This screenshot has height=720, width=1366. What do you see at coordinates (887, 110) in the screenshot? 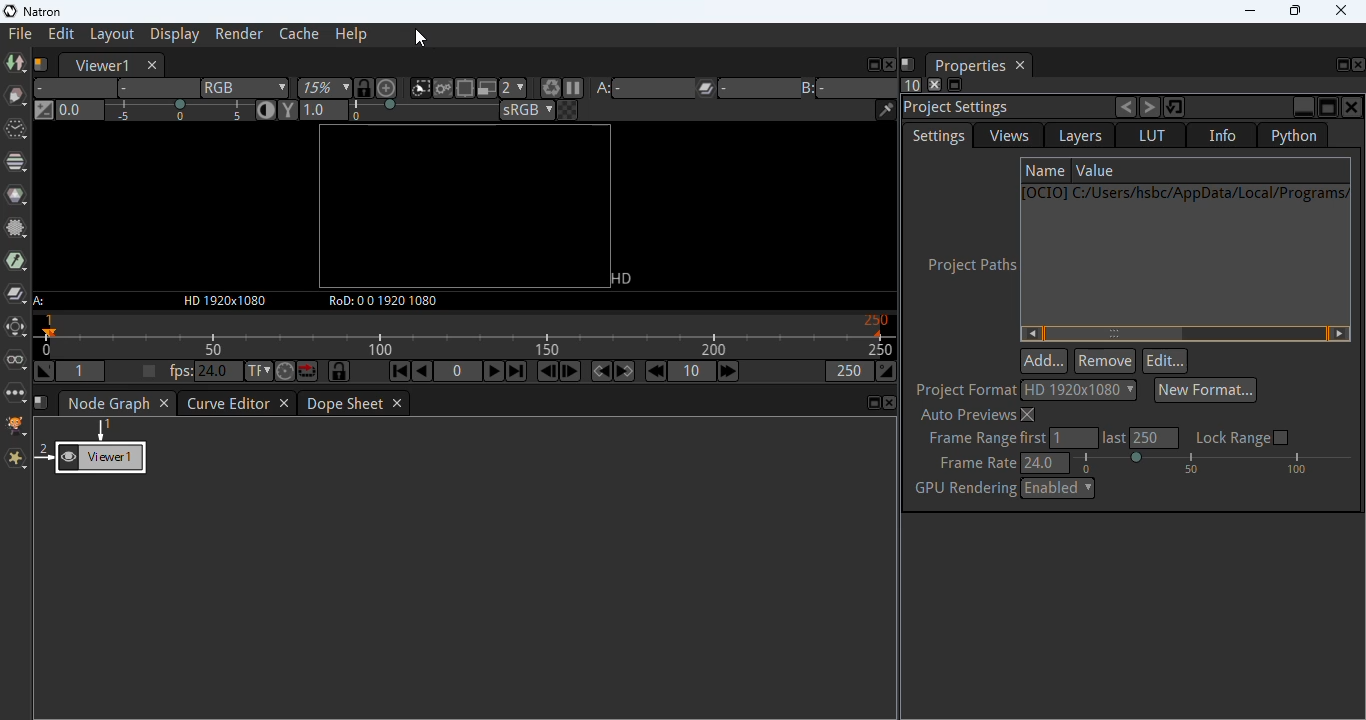
I see `show/hide information bar in the bottom of the viewer and if unchecked deactivate any active color picker.` at bounding box center [887, 110].